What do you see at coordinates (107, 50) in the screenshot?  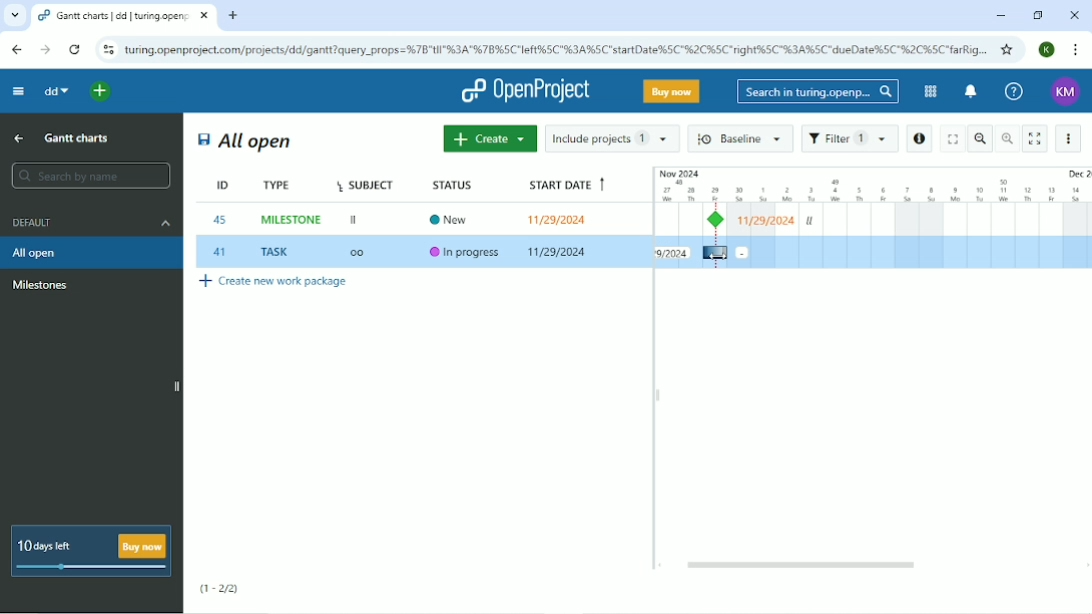 I see `View site information` at bounding box center [107, 50].